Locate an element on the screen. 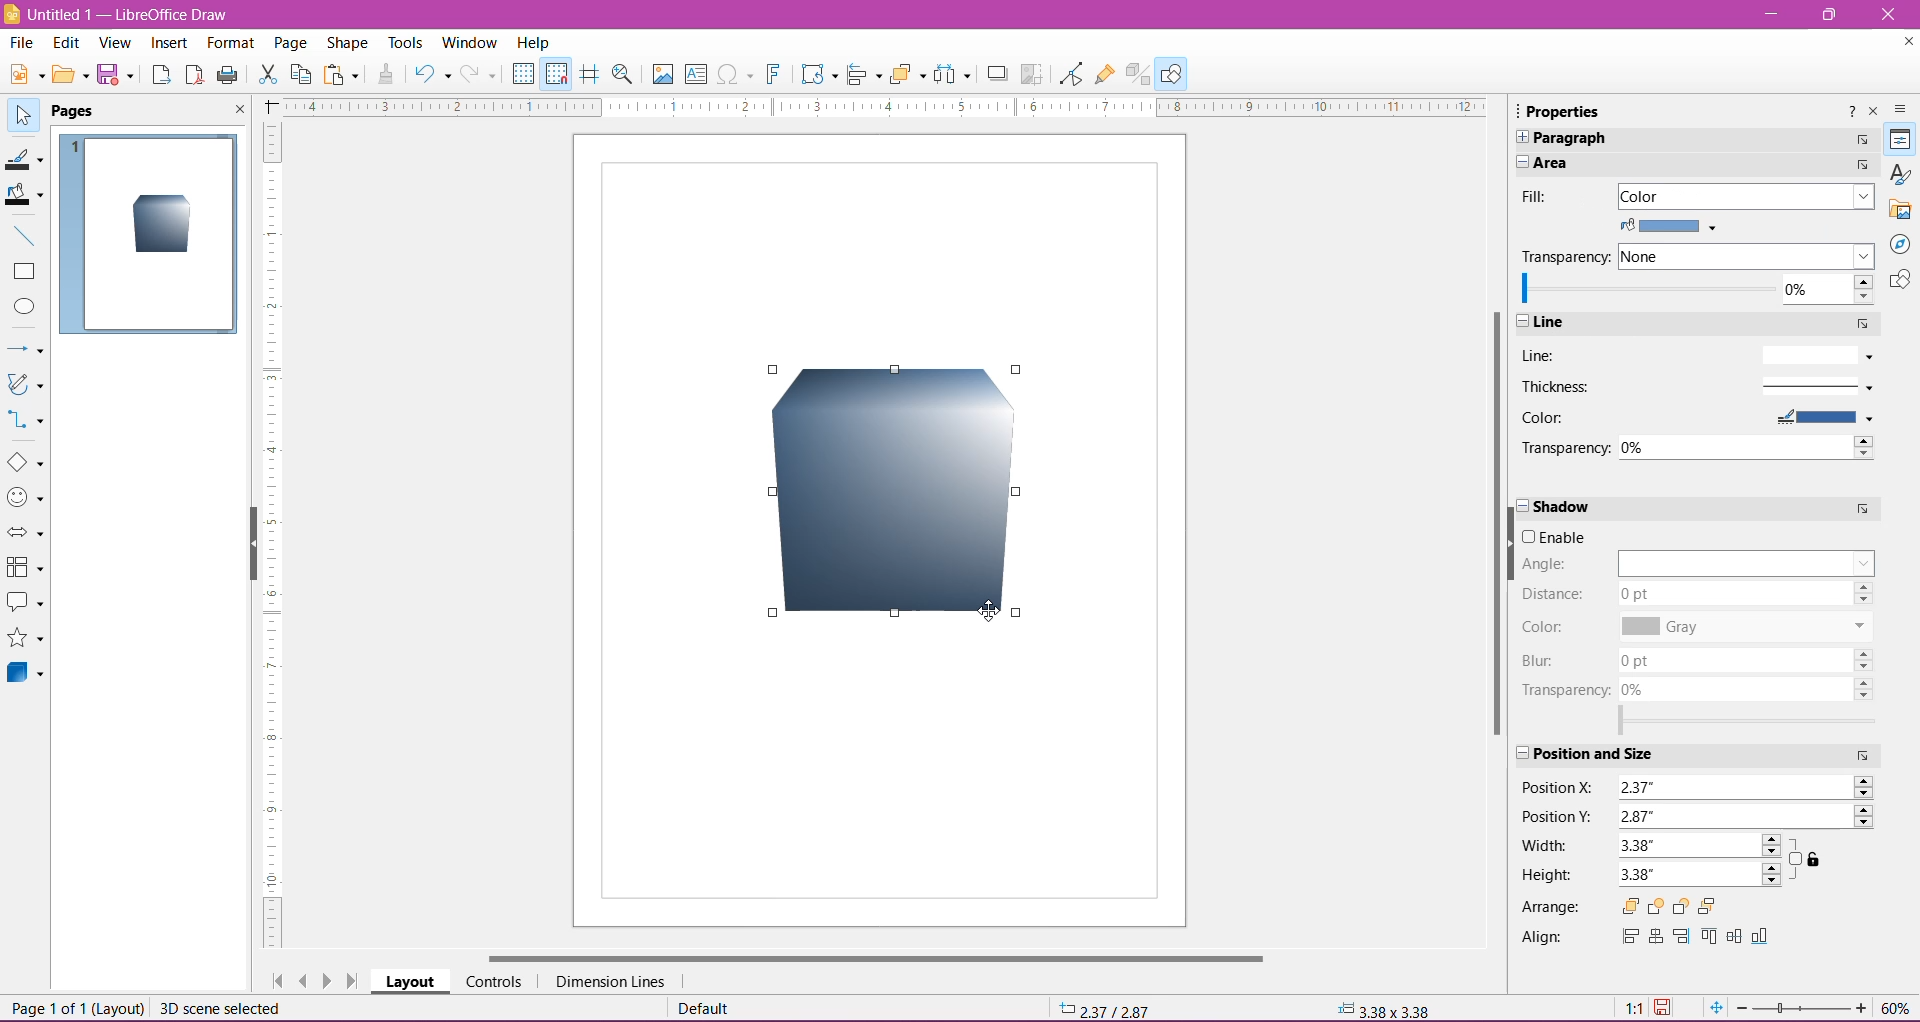 Image resolution: width=1920 pixels, height=1022 pixels. Enable/Disable Shadow is located at coordinates (1561, 537).